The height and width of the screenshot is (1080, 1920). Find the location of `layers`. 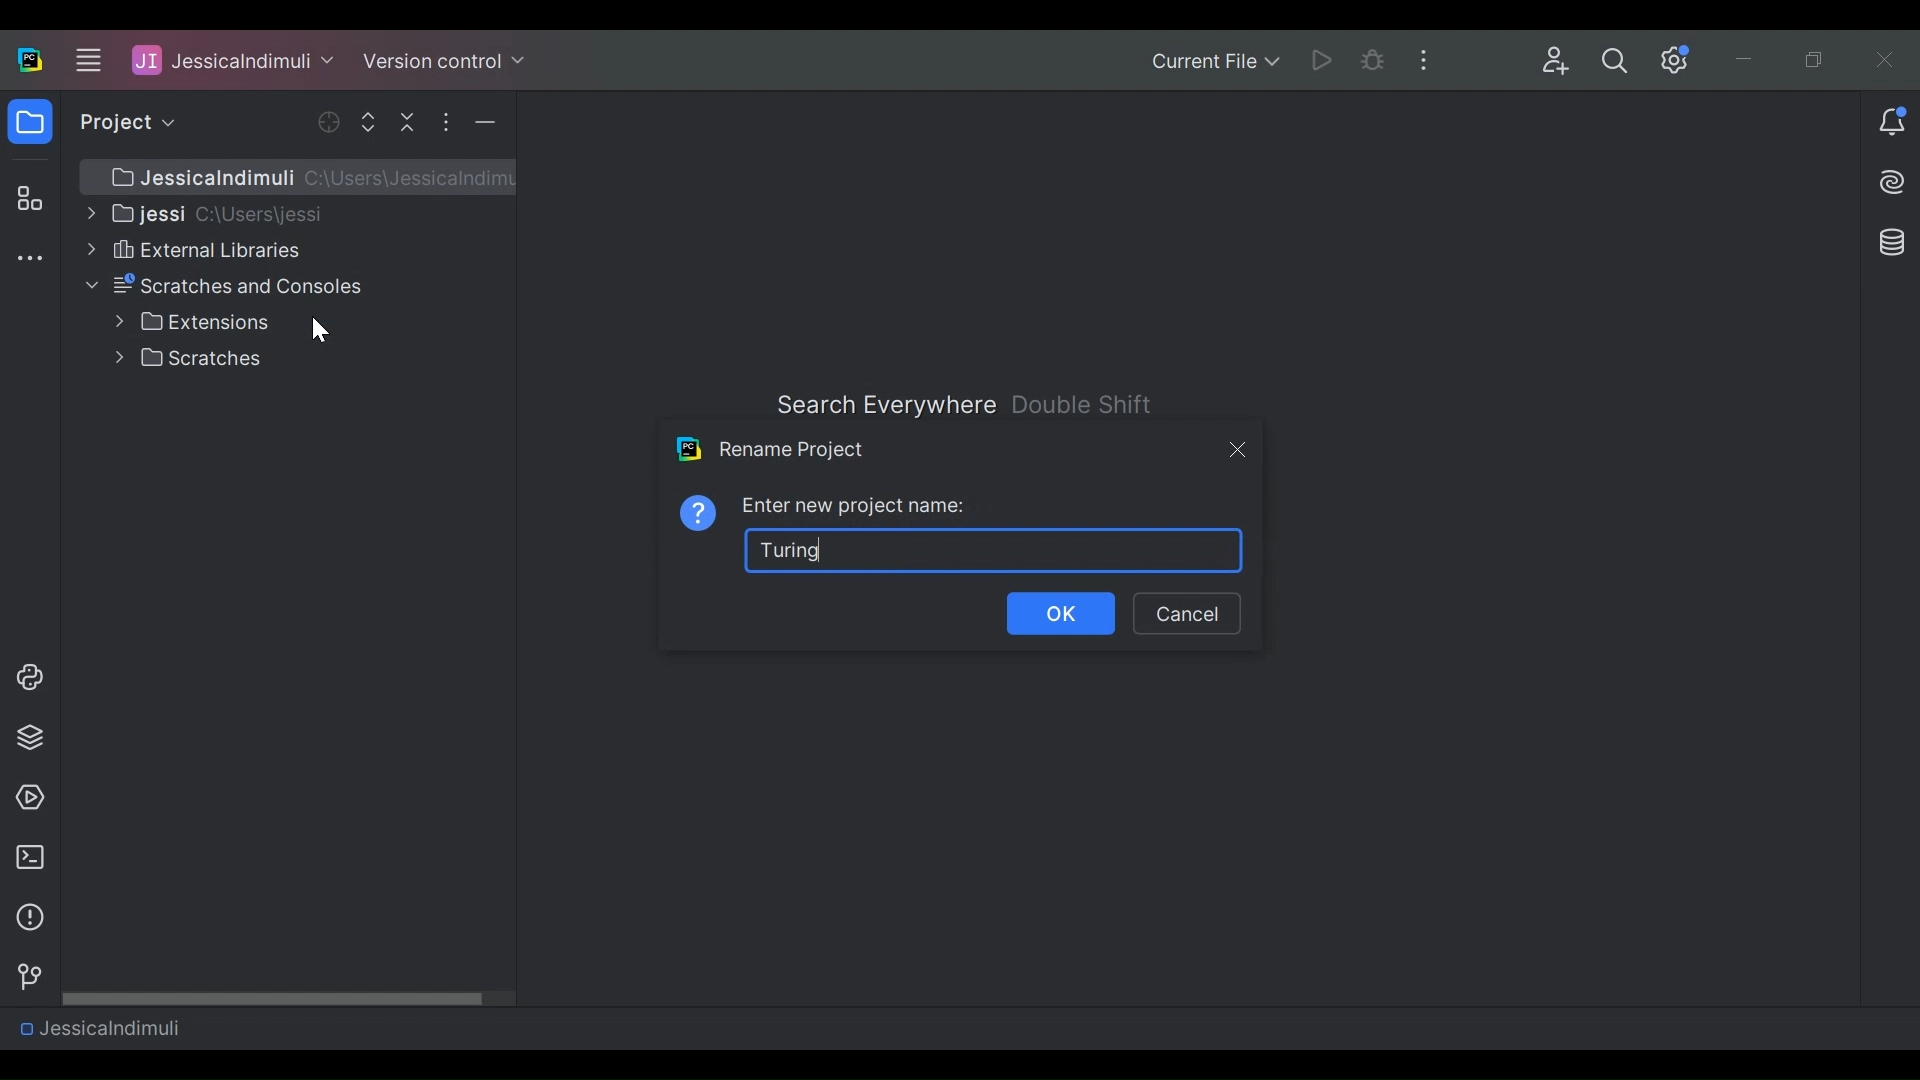

layers is located at coordinates (29, 736).